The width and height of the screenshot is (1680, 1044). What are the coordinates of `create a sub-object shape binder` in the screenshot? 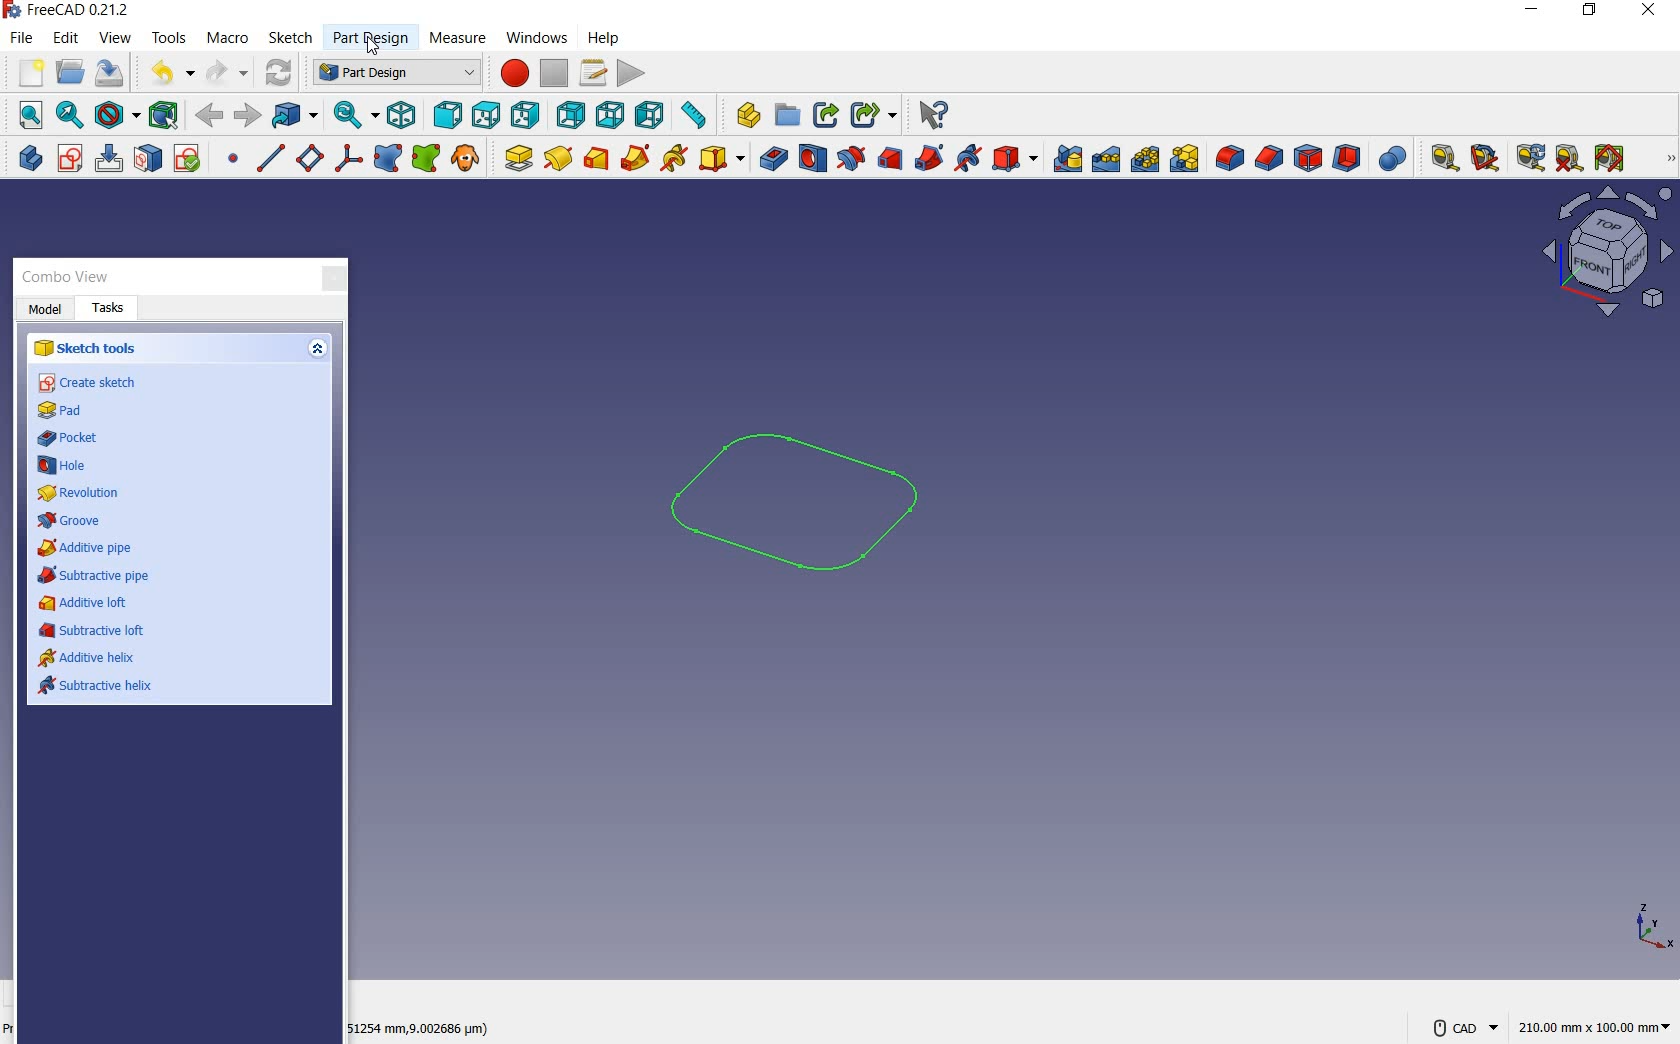 It's located at (426, 160).